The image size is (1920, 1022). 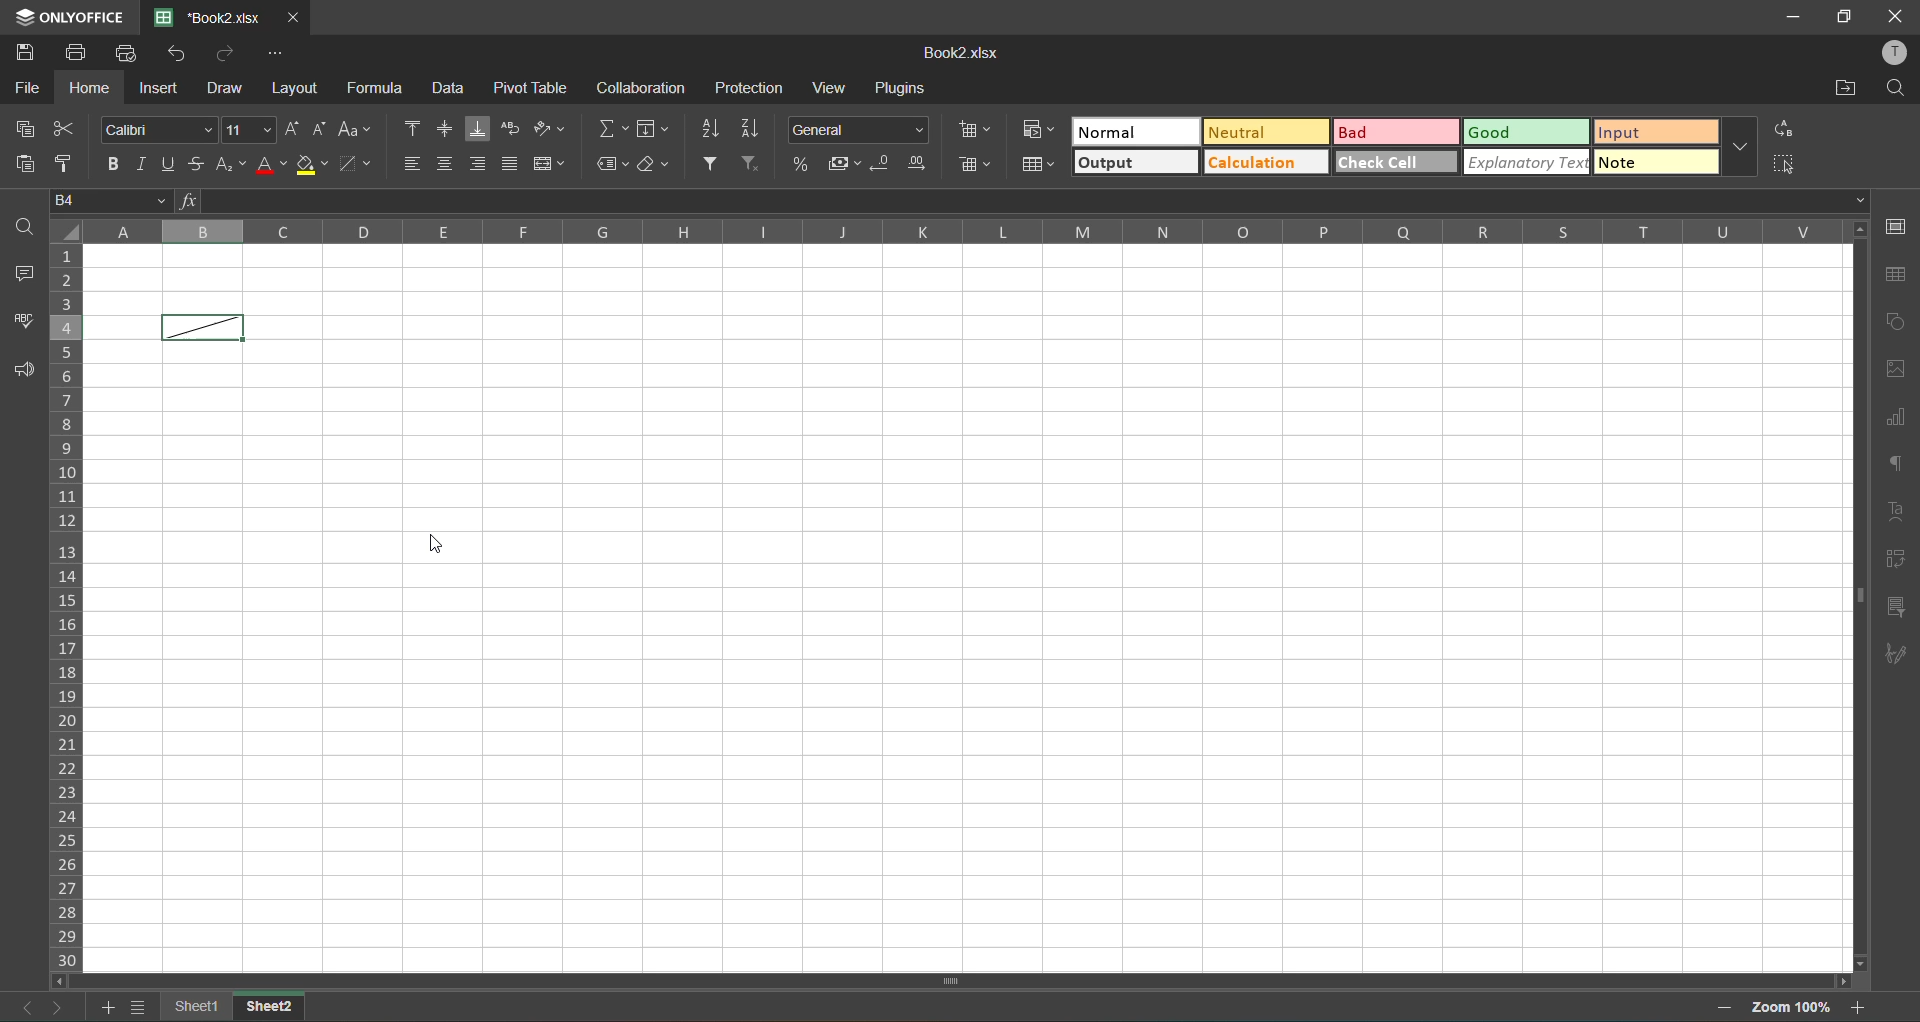 What do you see at coordinates (23, 275) in the screenshot?
I see `comments` at bounding box center [23, 275].